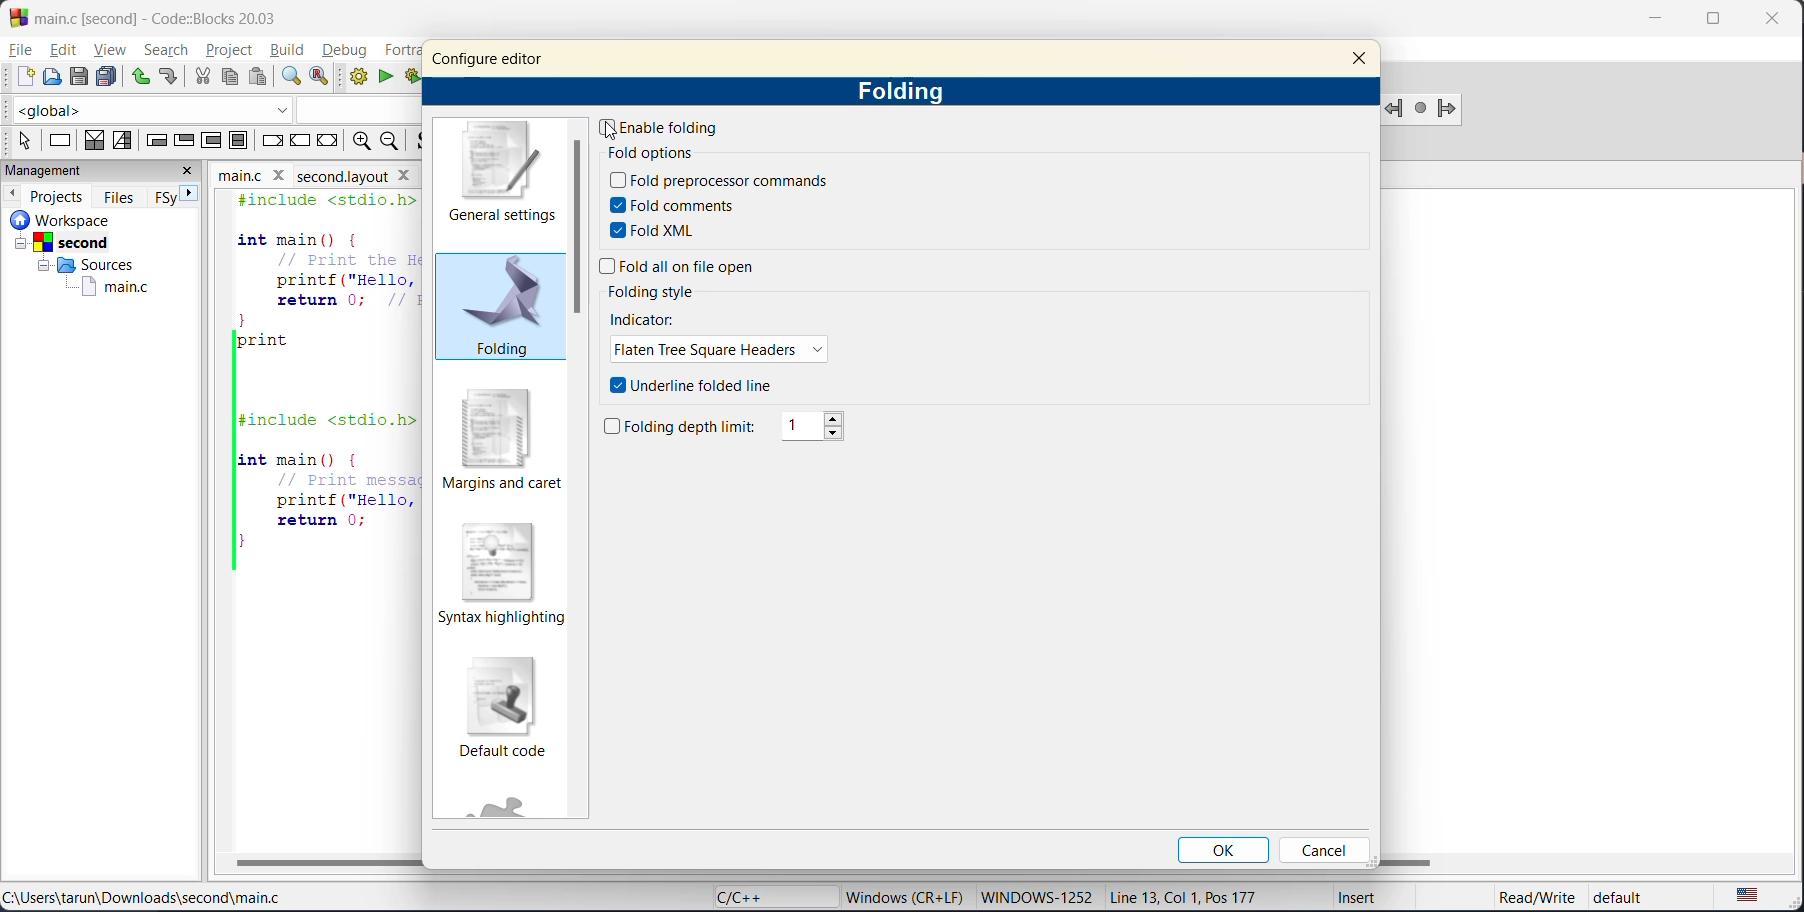  Describe the element at coordinates (81, 265) in the screenshot. I see `Sources` at that location.